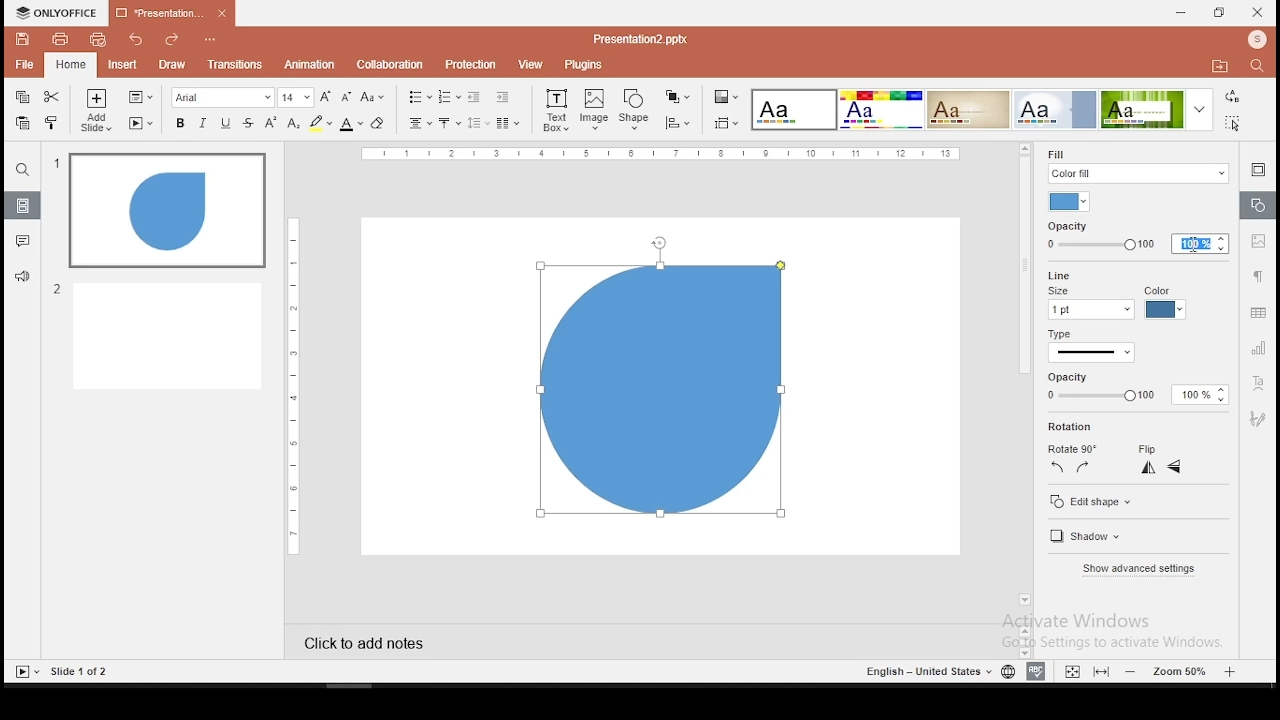 This screenshot has height=720, width=1280. What do you see at coordinates (22, 172) in the screenshot?
I see `find` at bounding box center [22, 172].